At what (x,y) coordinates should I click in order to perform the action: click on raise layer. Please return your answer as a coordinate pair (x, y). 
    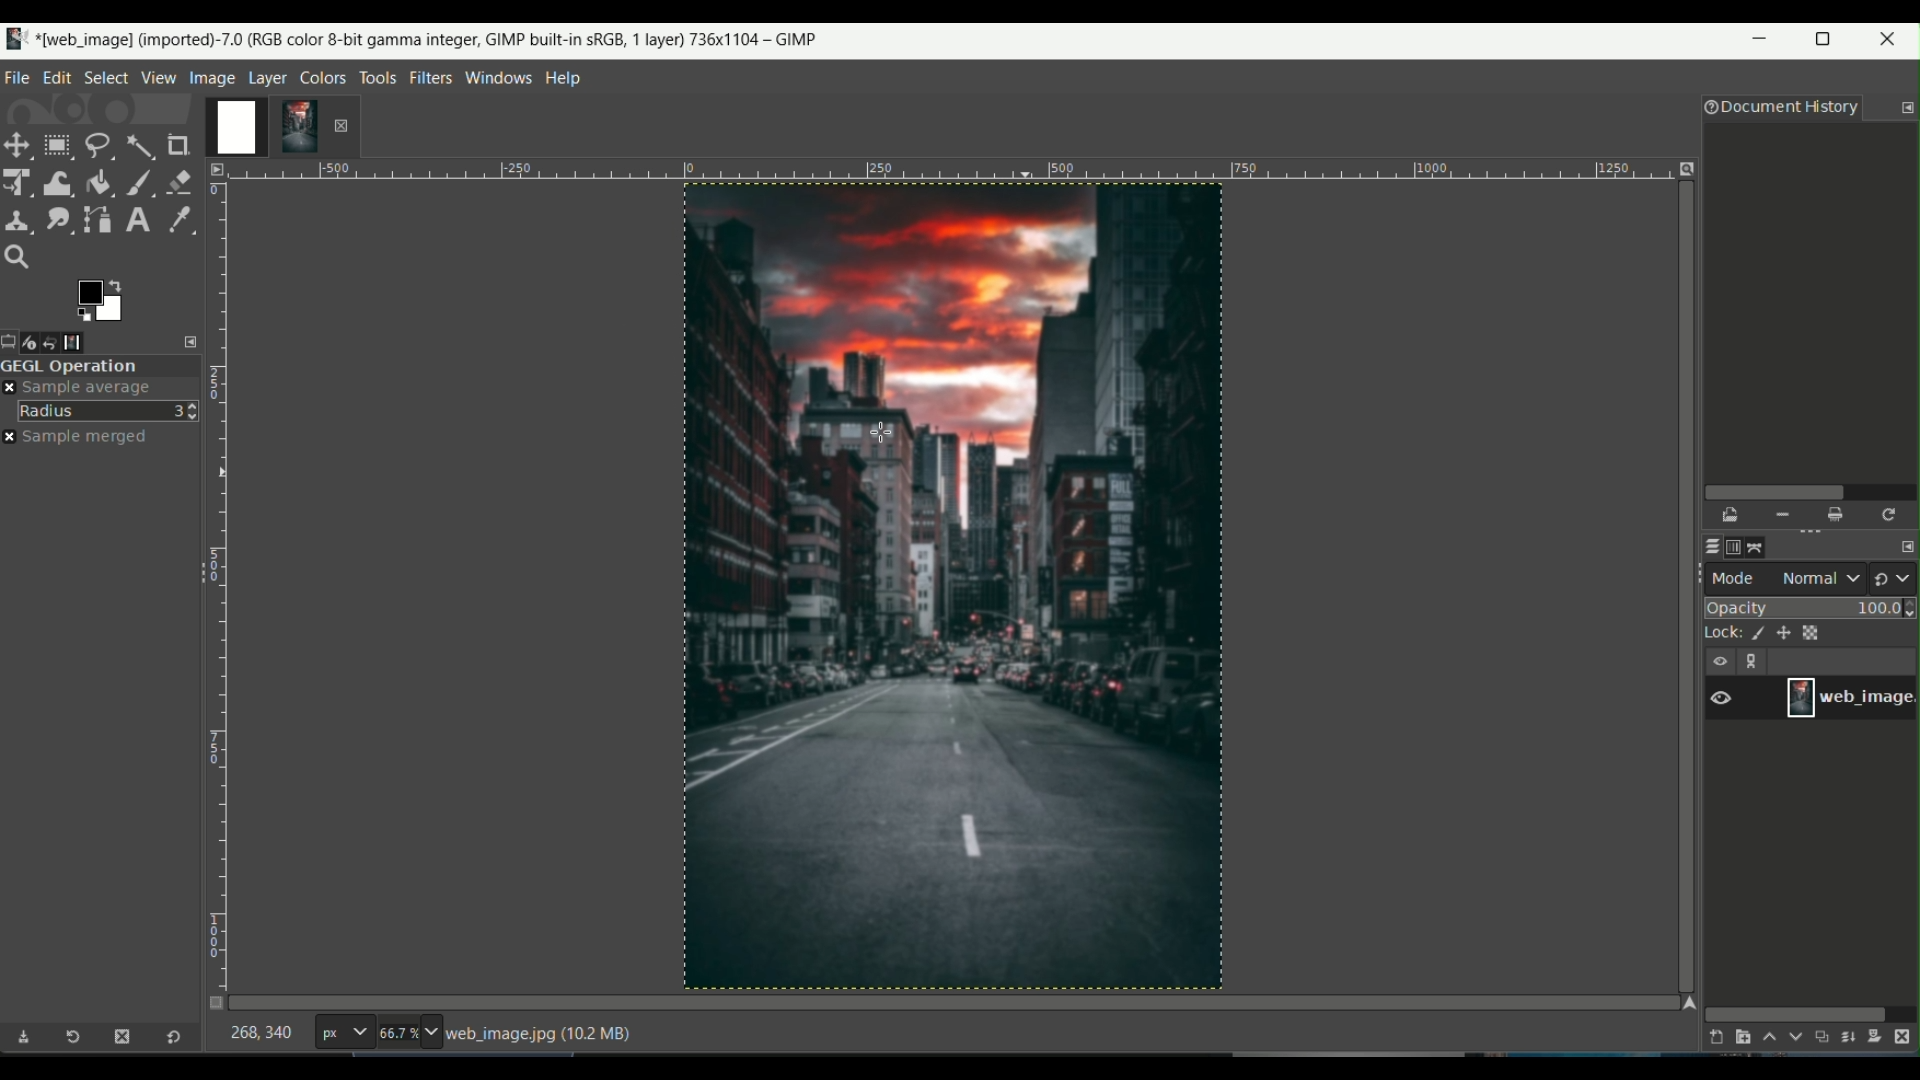
    Looking at the image, I should click on (1767, 1040).